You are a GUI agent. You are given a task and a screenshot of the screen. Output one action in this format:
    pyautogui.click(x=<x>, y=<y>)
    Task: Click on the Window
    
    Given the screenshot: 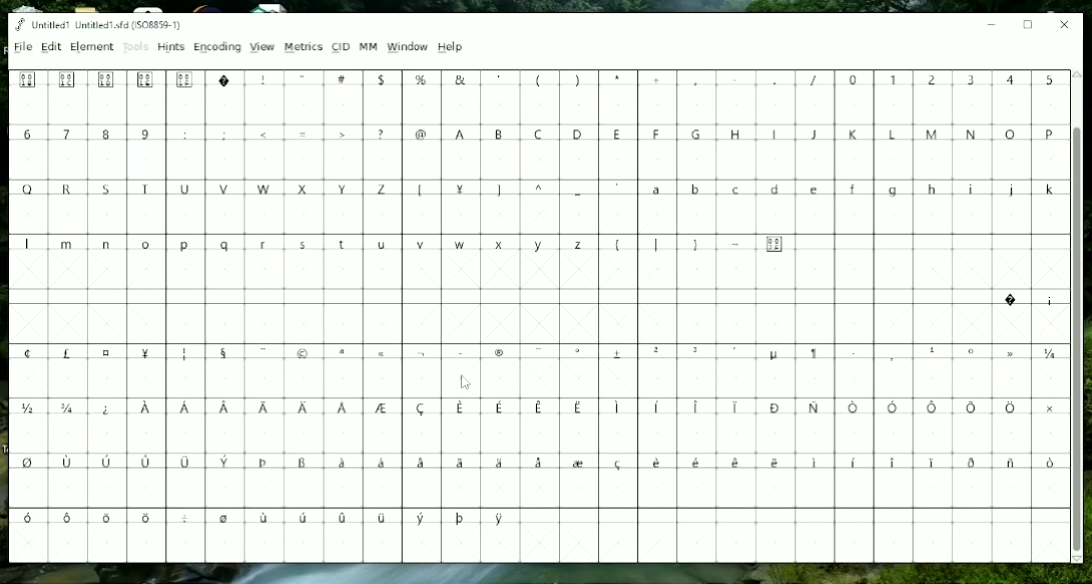 What is the action you would take?
    pyautogui.click(x=407, y=47)
    